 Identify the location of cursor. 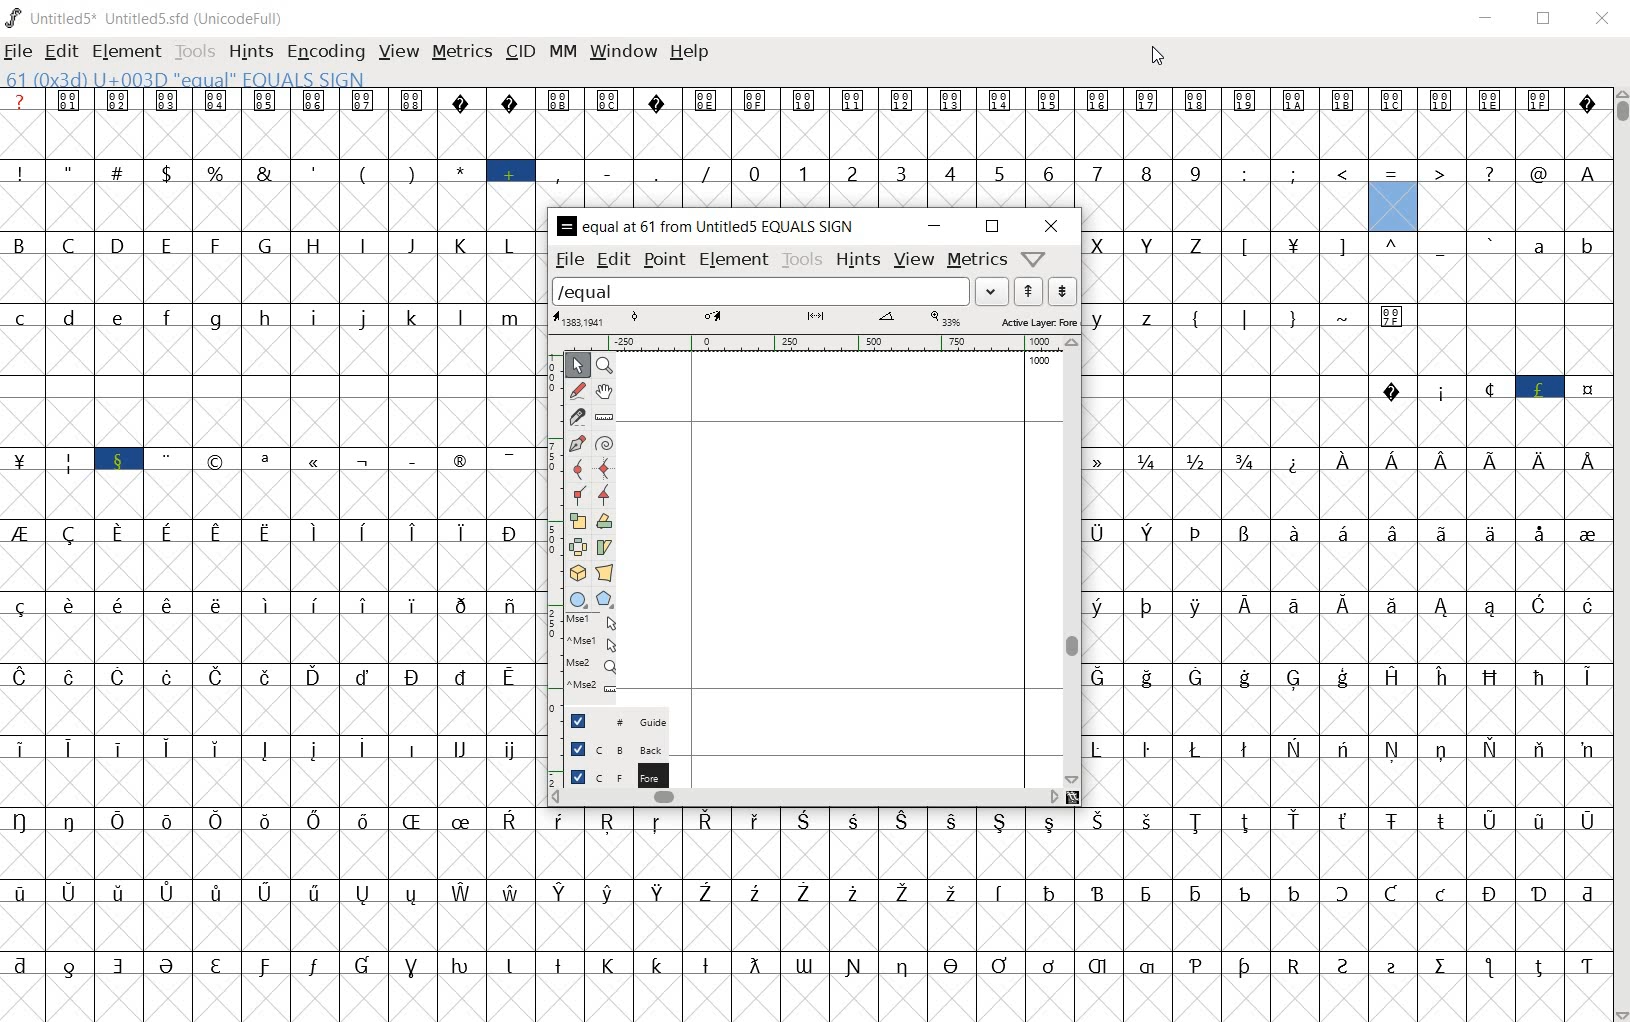
(1157, 58).